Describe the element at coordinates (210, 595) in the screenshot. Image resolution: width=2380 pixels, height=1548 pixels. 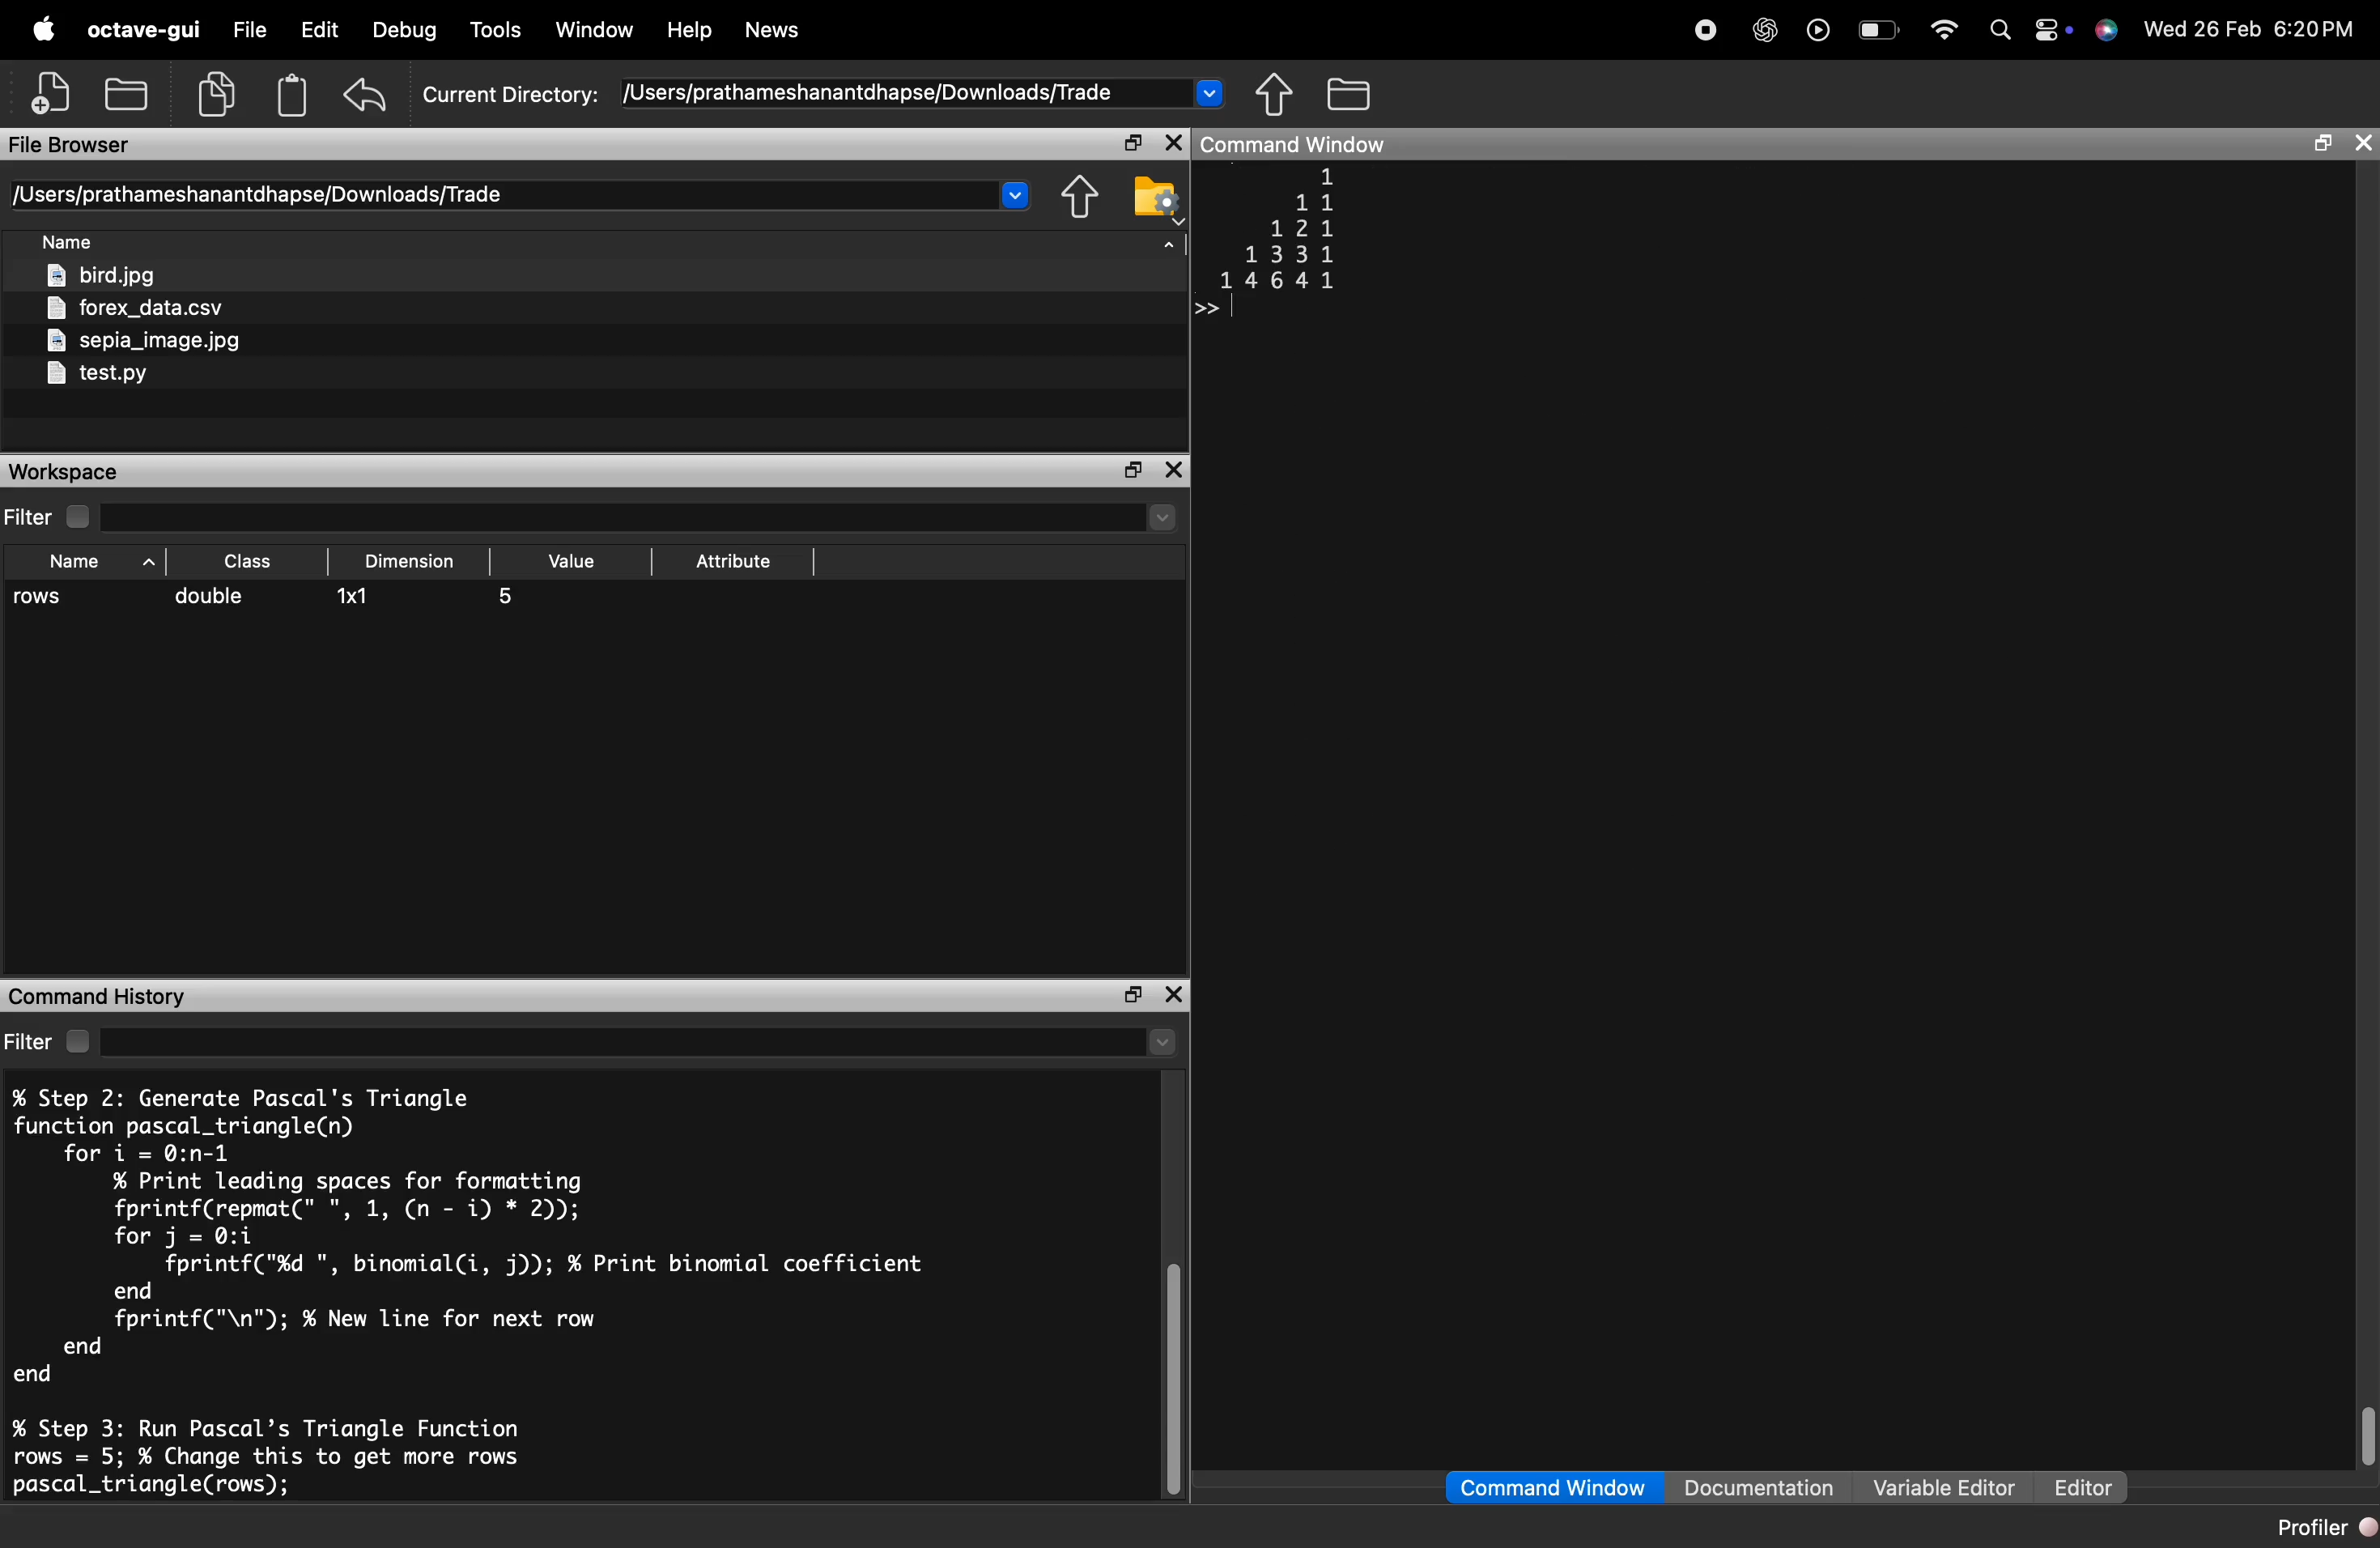
I see `double` at that location.